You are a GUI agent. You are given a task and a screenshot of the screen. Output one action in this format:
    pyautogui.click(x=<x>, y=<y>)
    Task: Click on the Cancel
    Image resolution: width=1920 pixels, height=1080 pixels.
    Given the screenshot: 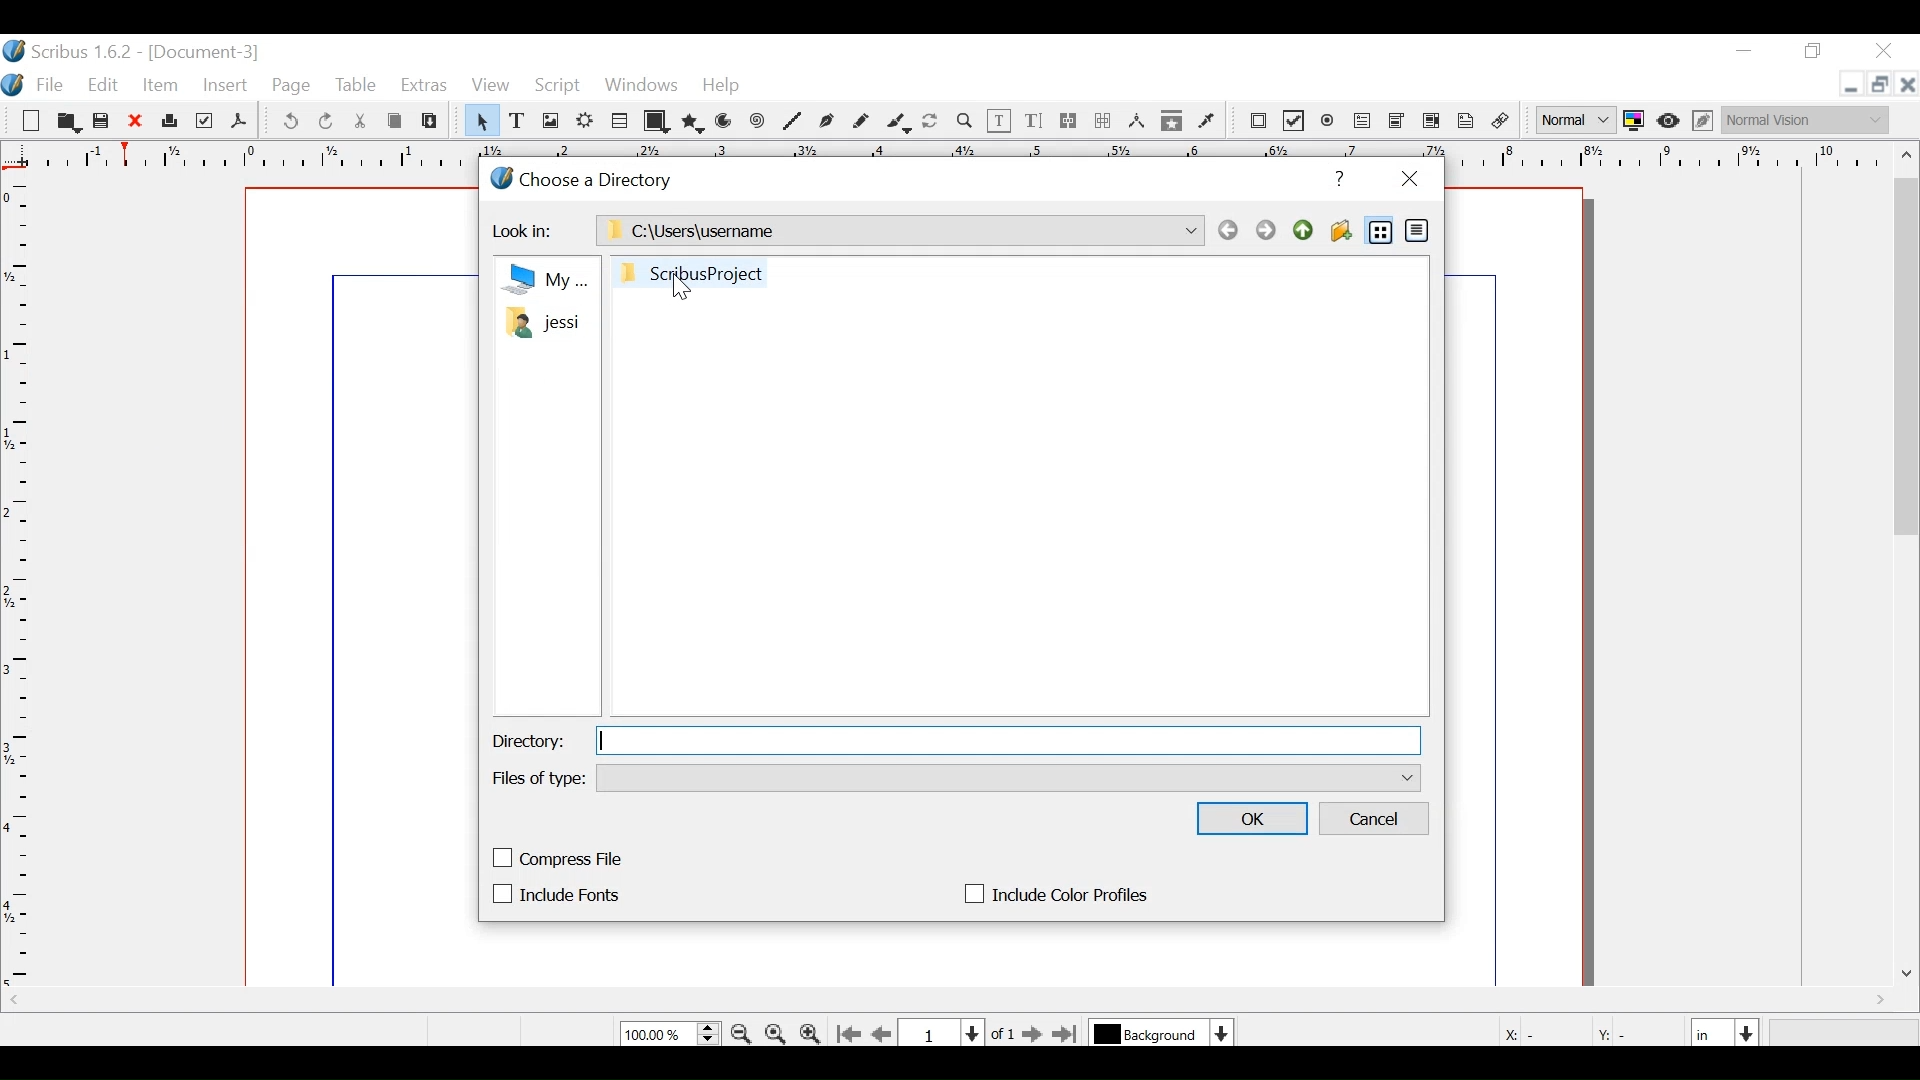 What is the action you would take?
    pyautogui.click(x=1375, y=819)
    